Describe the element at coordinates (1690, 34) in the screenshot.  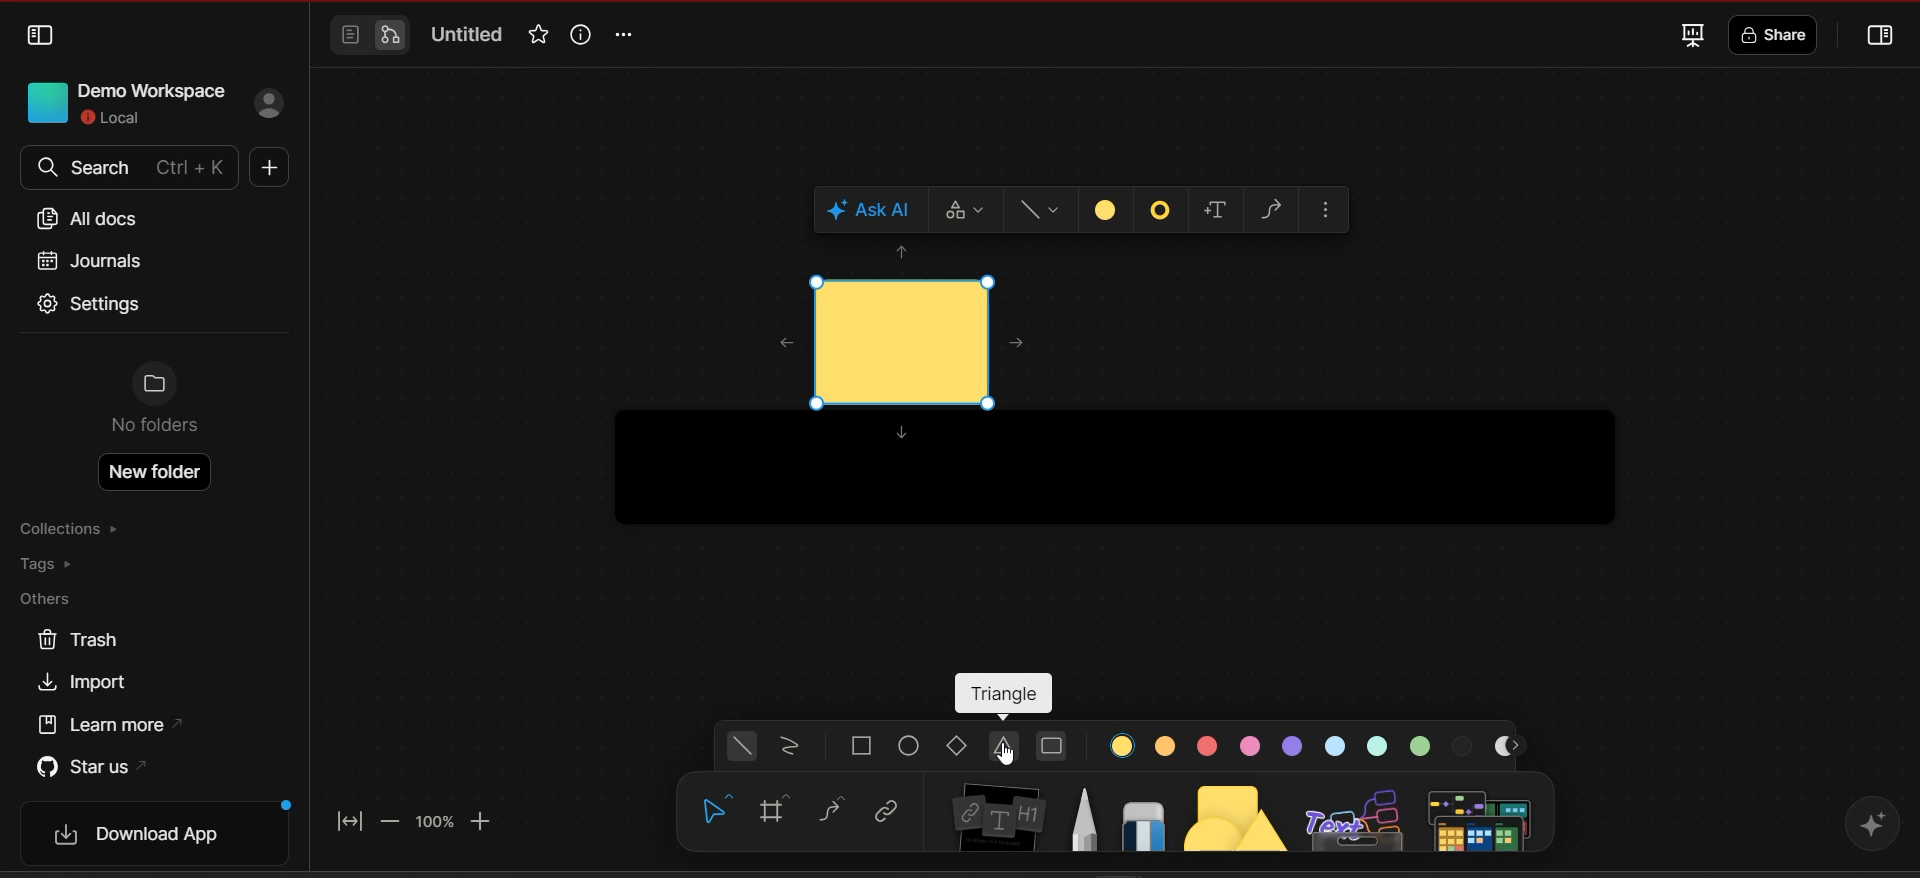
I see `fullscreen` at that location.